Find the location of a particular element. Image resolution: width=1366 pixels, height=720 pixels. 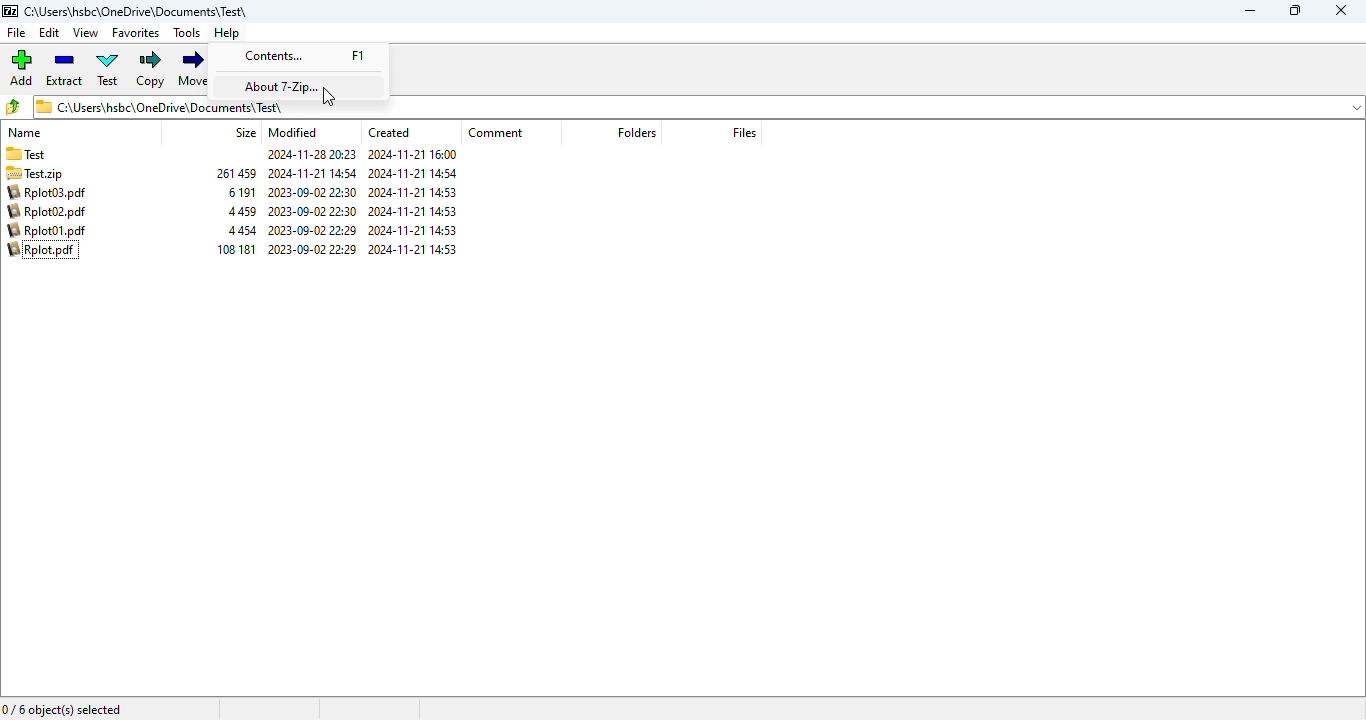

copy is located at coordinates (151, 69).